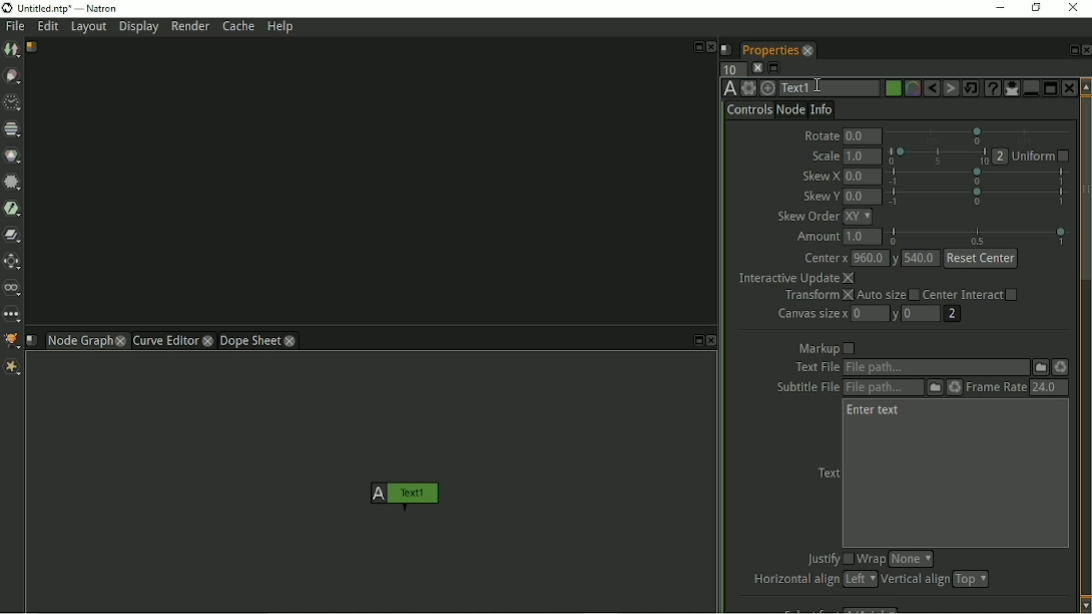  Describe the element at coordinates (978, 236) in the screenshot. I see `selection bar` at that location.